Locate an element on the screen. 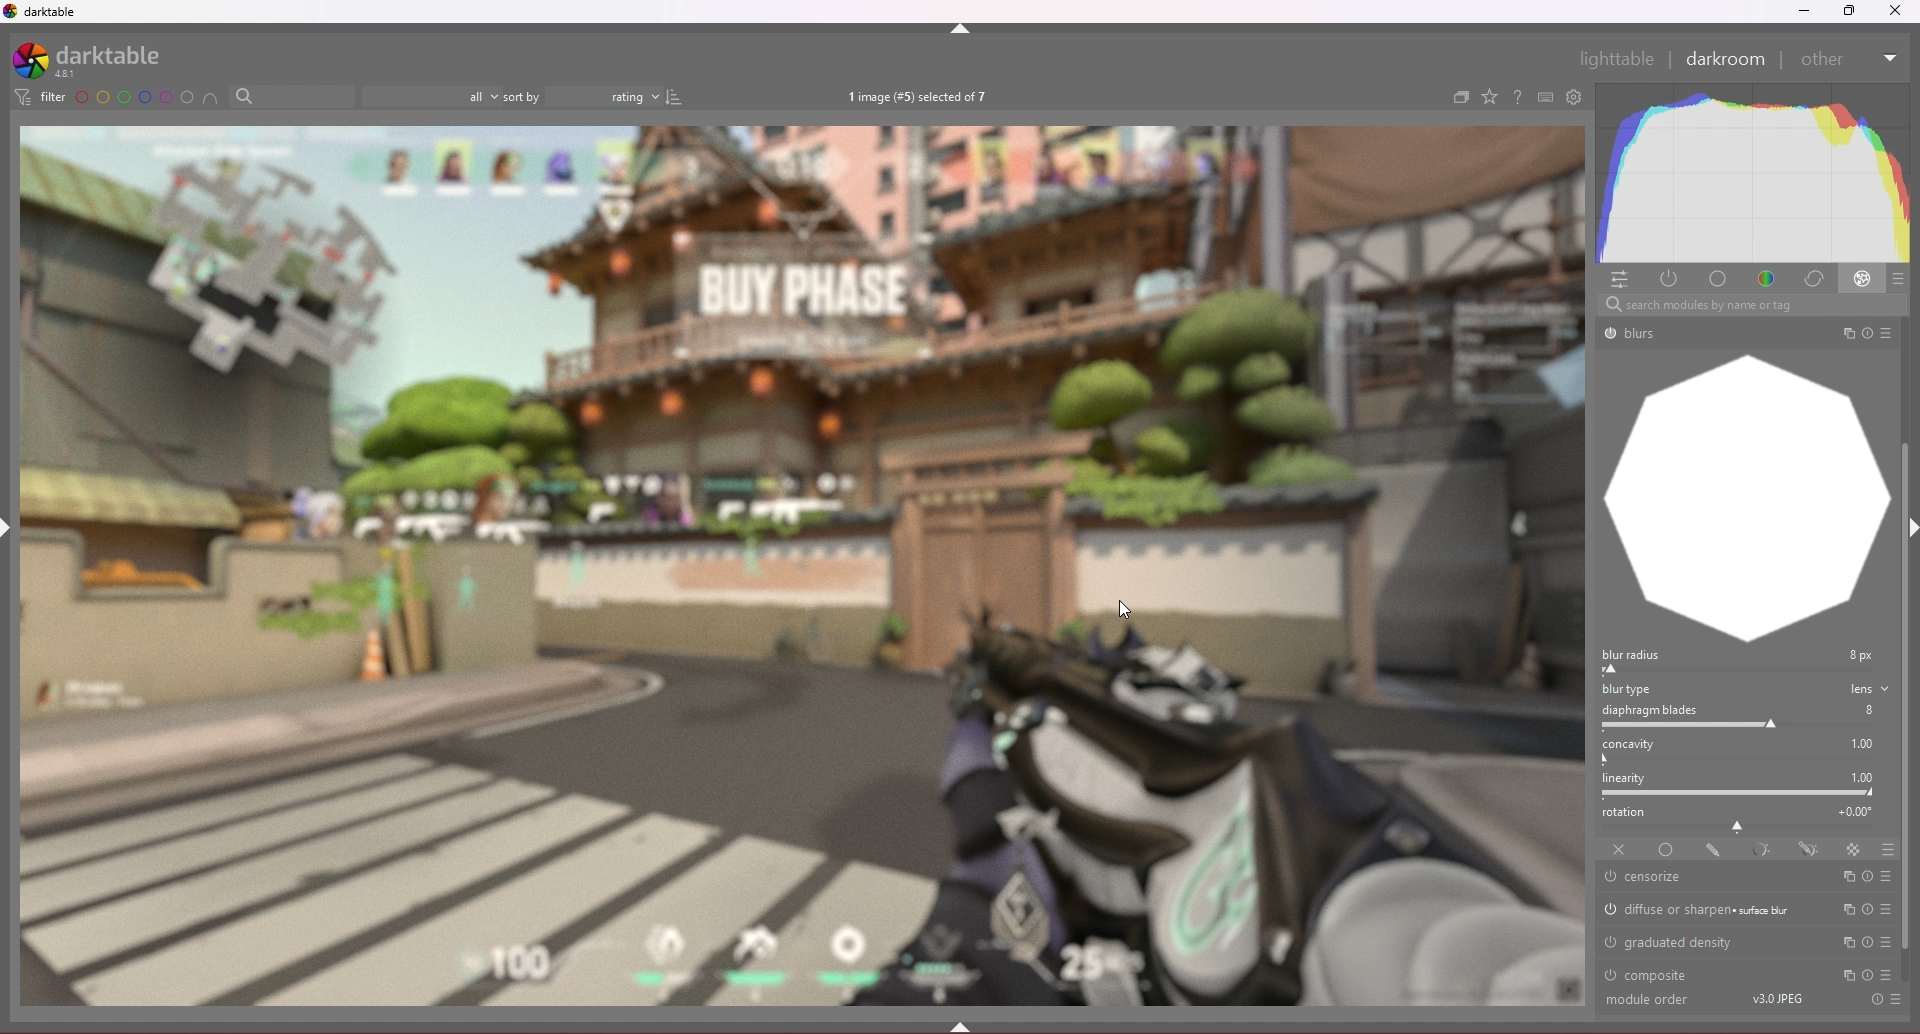  concavity is located at coordinates (1746, 751).